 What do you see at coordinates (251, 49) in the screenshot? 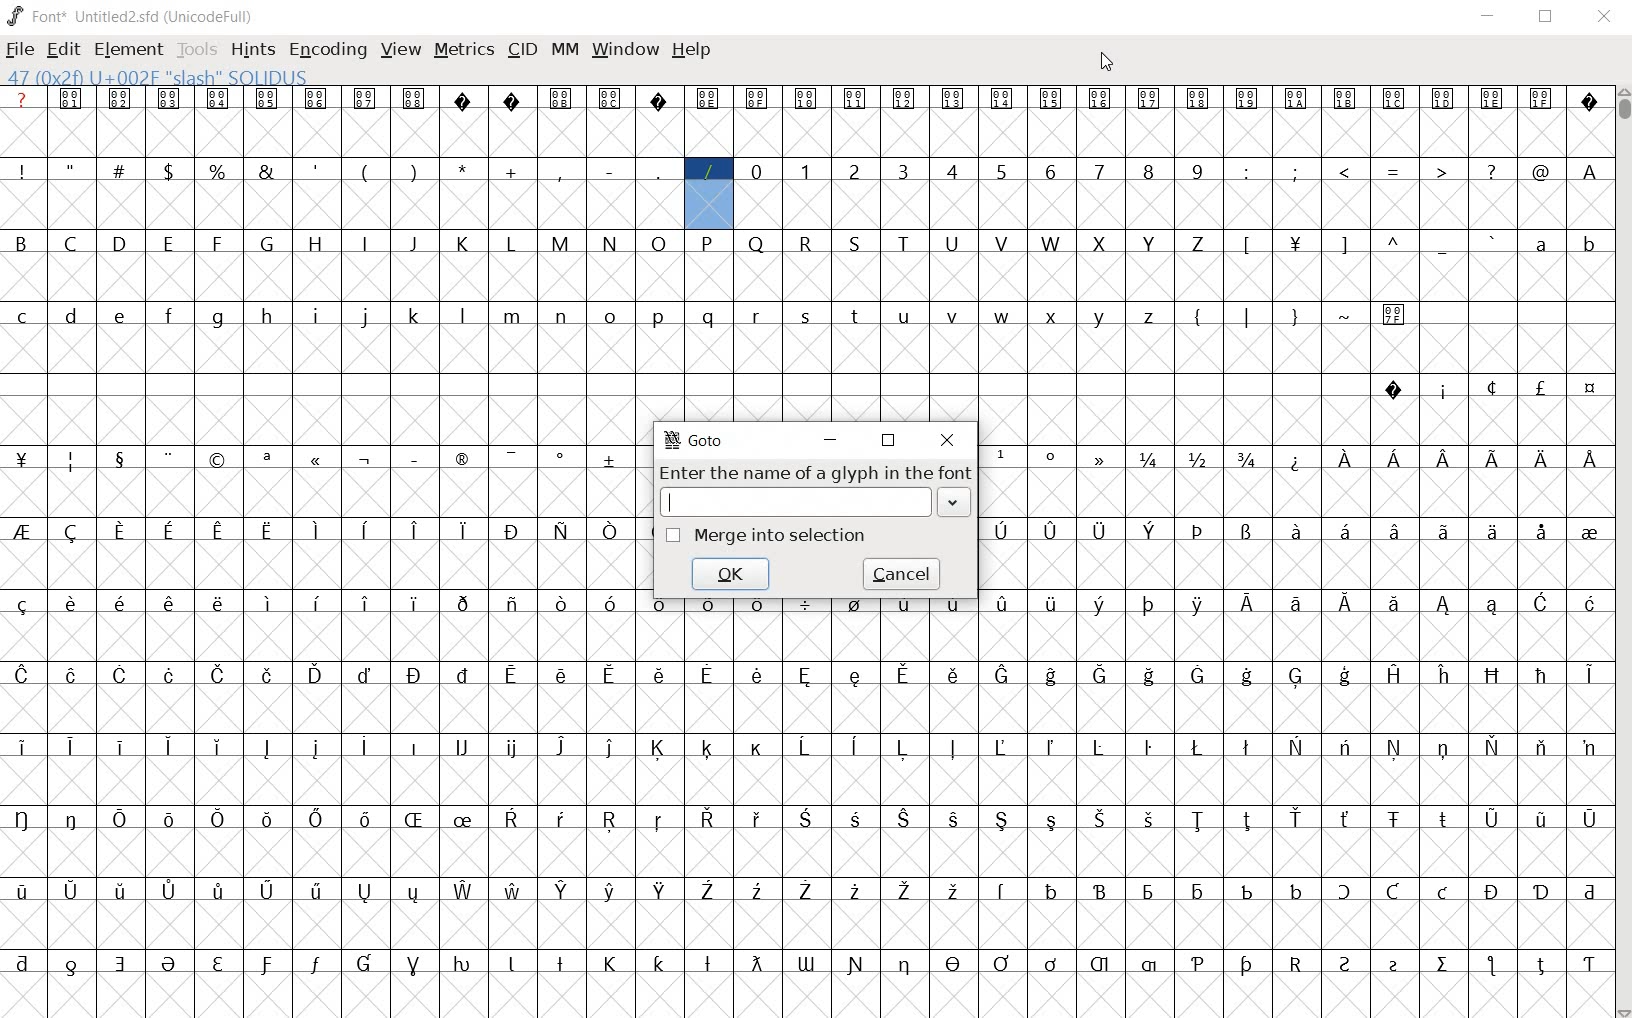
I see `HINTS` at bounding box center [251, 49].